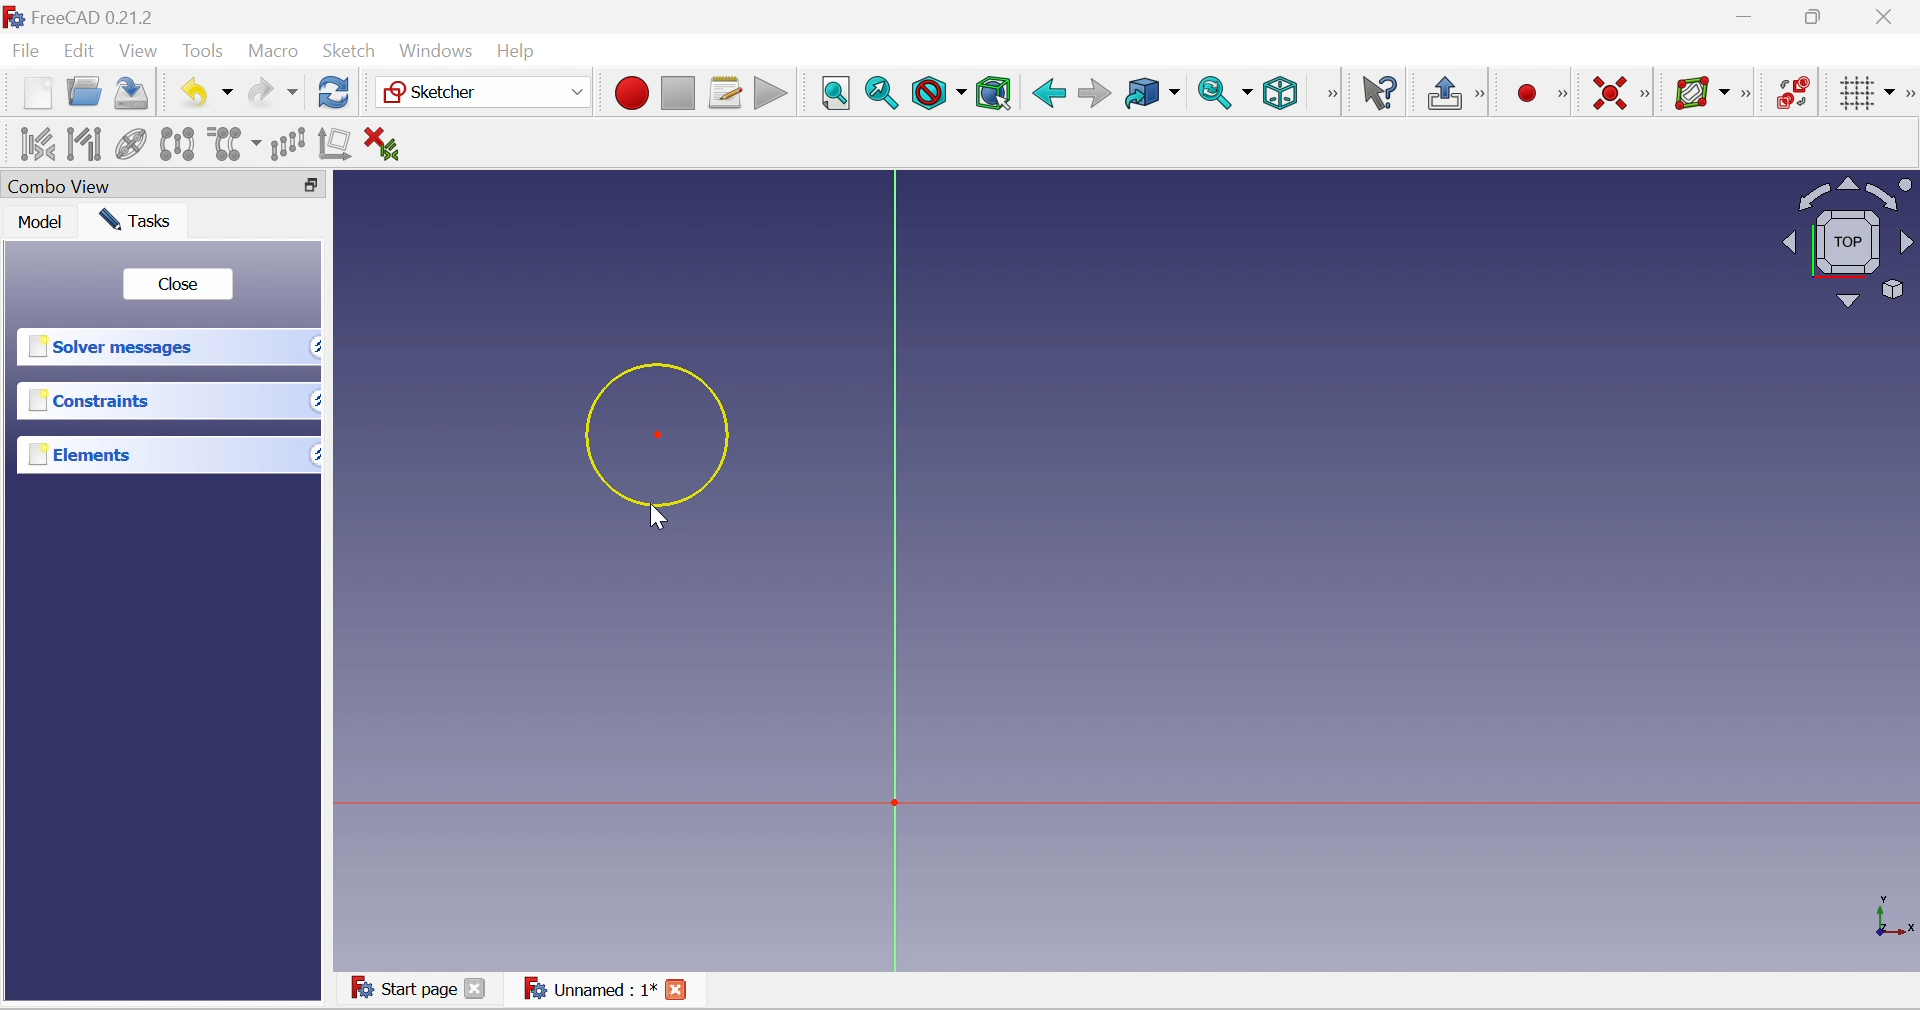 The height and width of the screenshot is (1010, 1920). What do you see at coordinates (316, 396) in the screenshot?
I see `Drop down` at bounding box center [316, 396].